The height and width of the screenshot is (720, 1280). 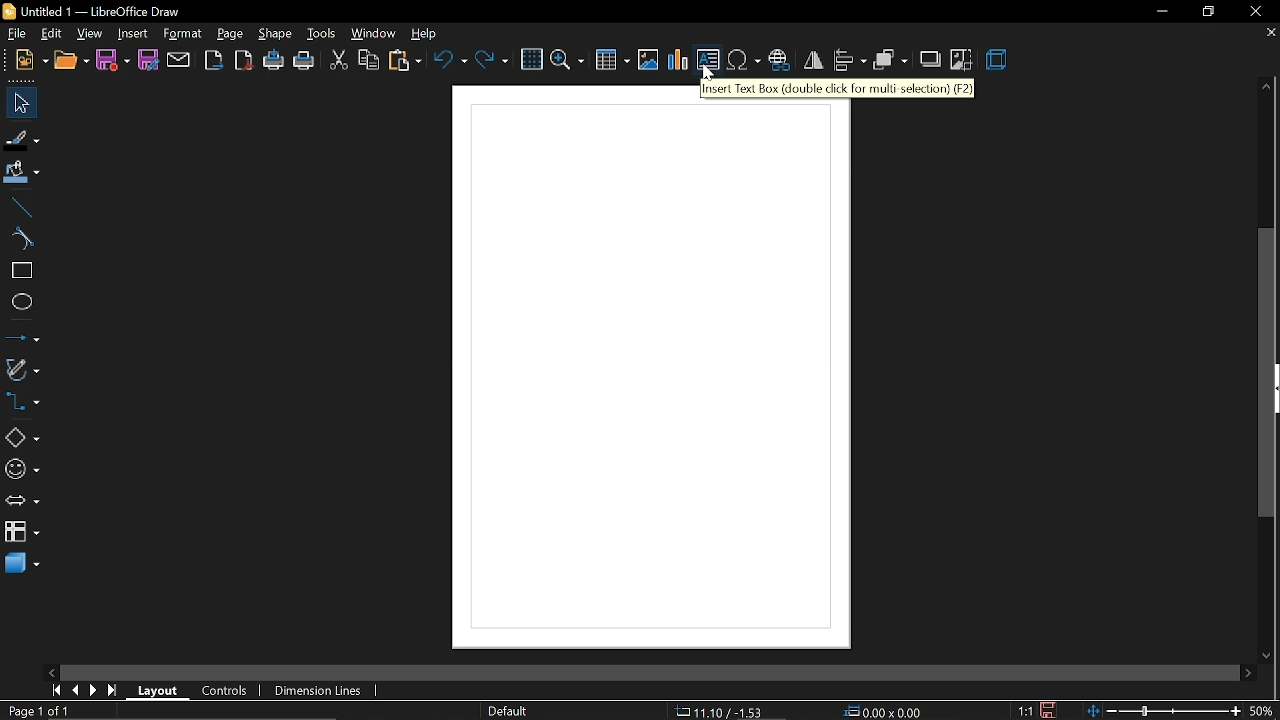 I want to click on insert table, so click(x=613, y=62).